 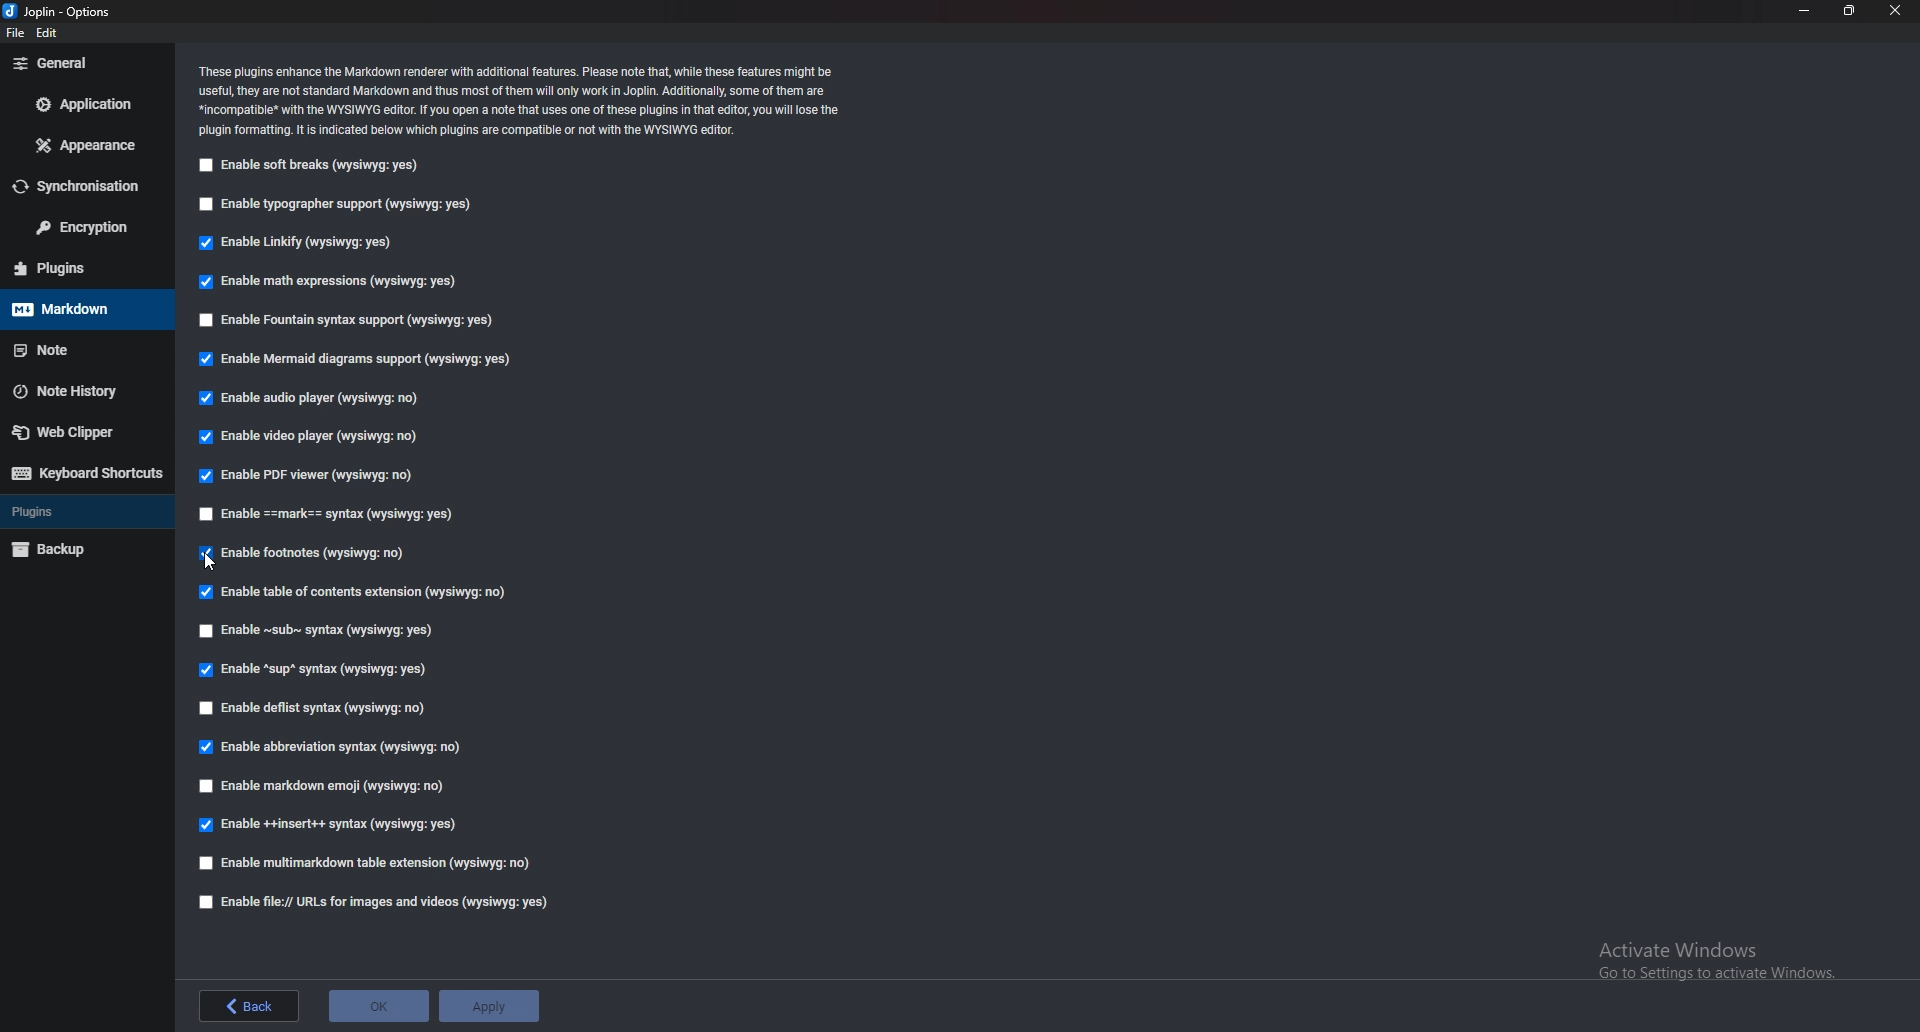 What do you see at coordinates (89, 102) in the screenshot?
I see `Application` at bounding box center [89, 102].